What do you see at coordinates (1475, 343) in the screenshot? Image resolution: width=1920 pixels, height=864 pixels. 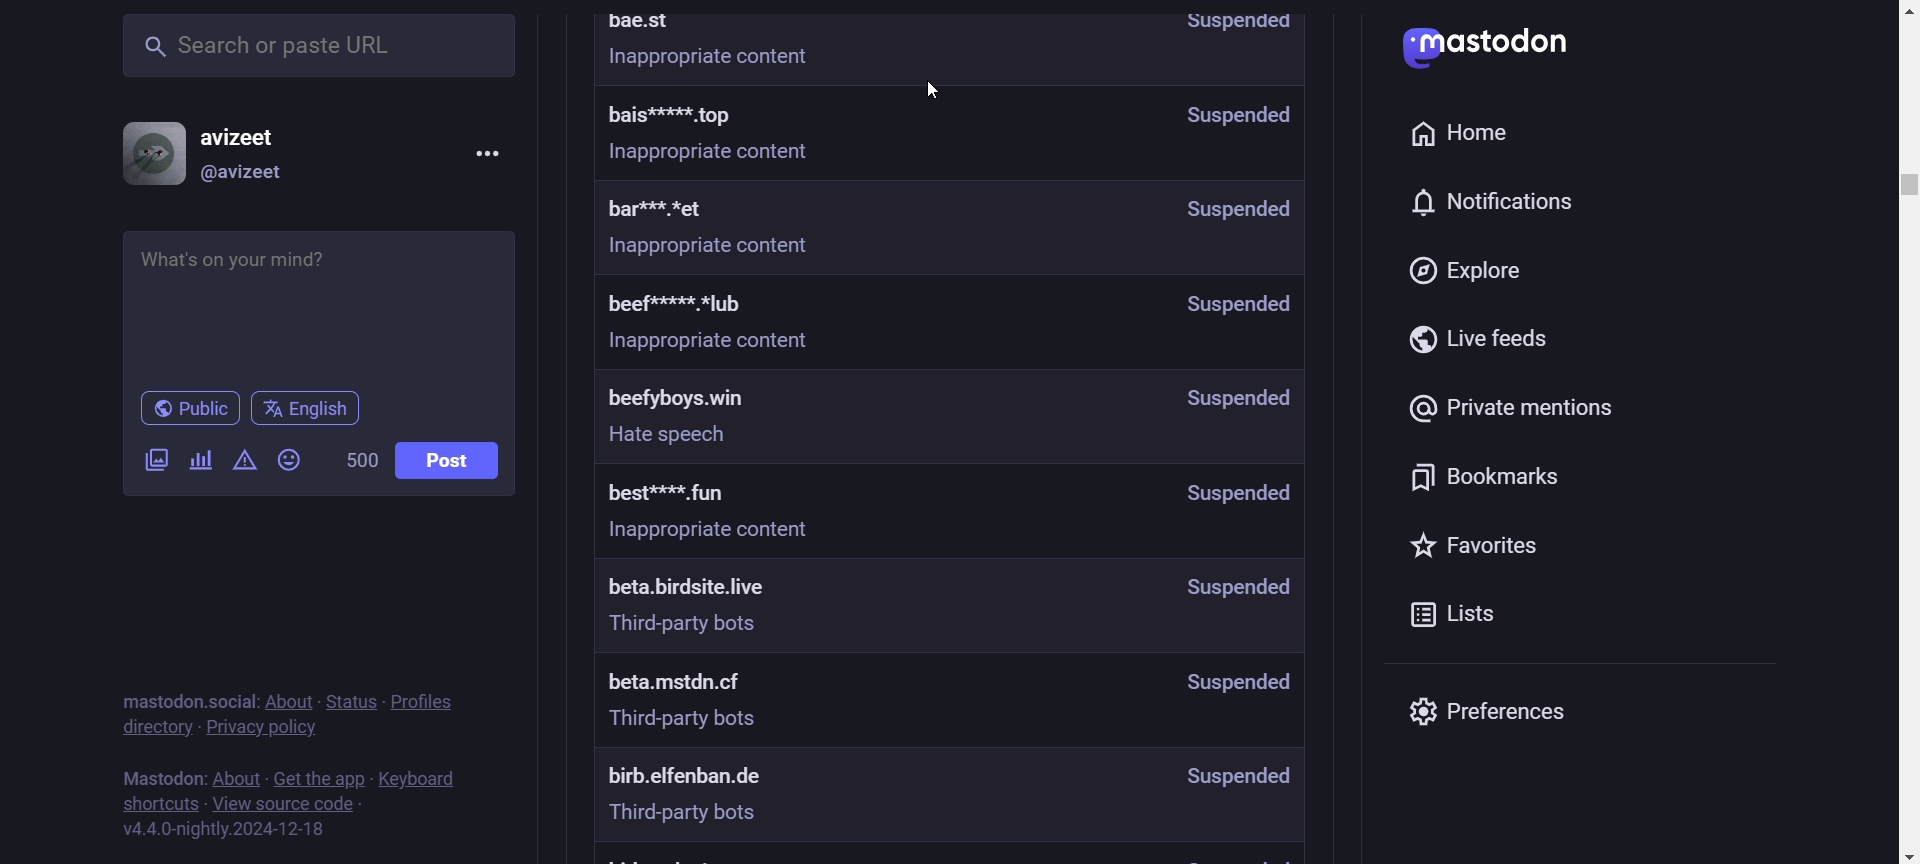 I see `live feeds` at bounding box center [1475, 343].